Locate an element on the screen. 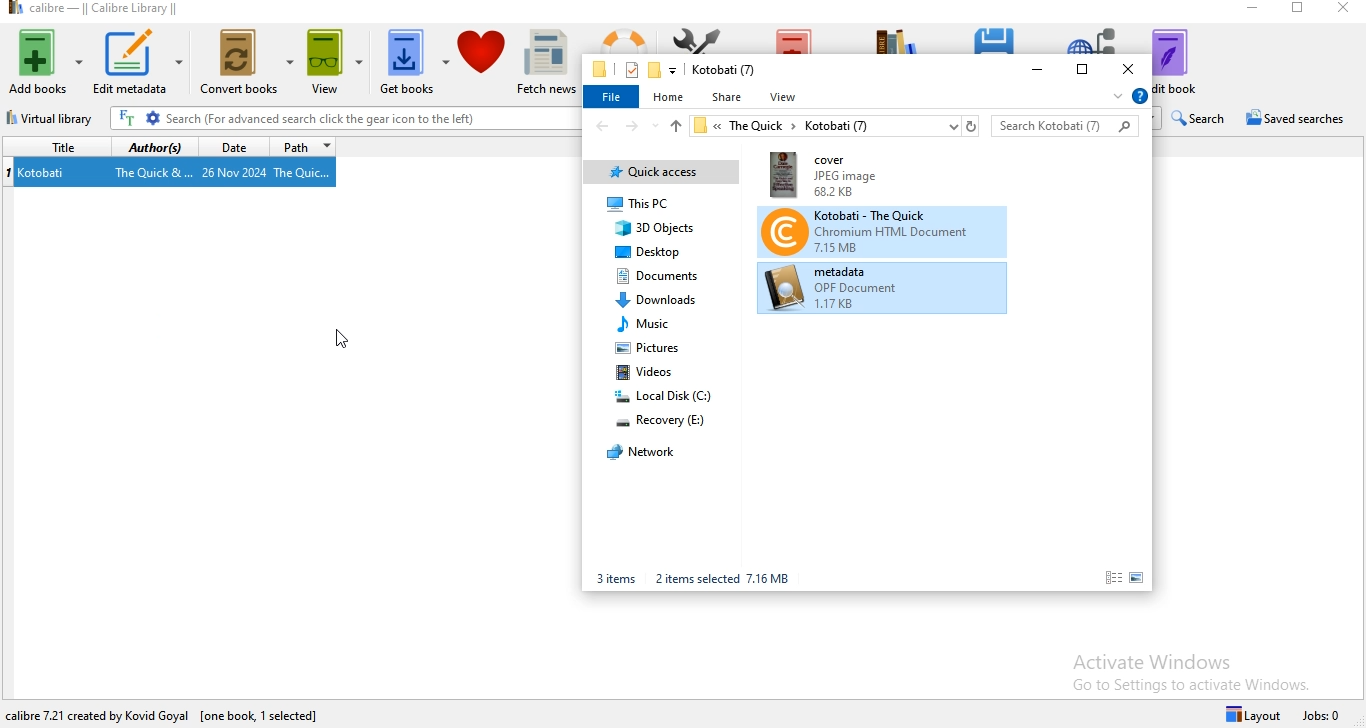  the quic... is located at coordinates (313, 176).